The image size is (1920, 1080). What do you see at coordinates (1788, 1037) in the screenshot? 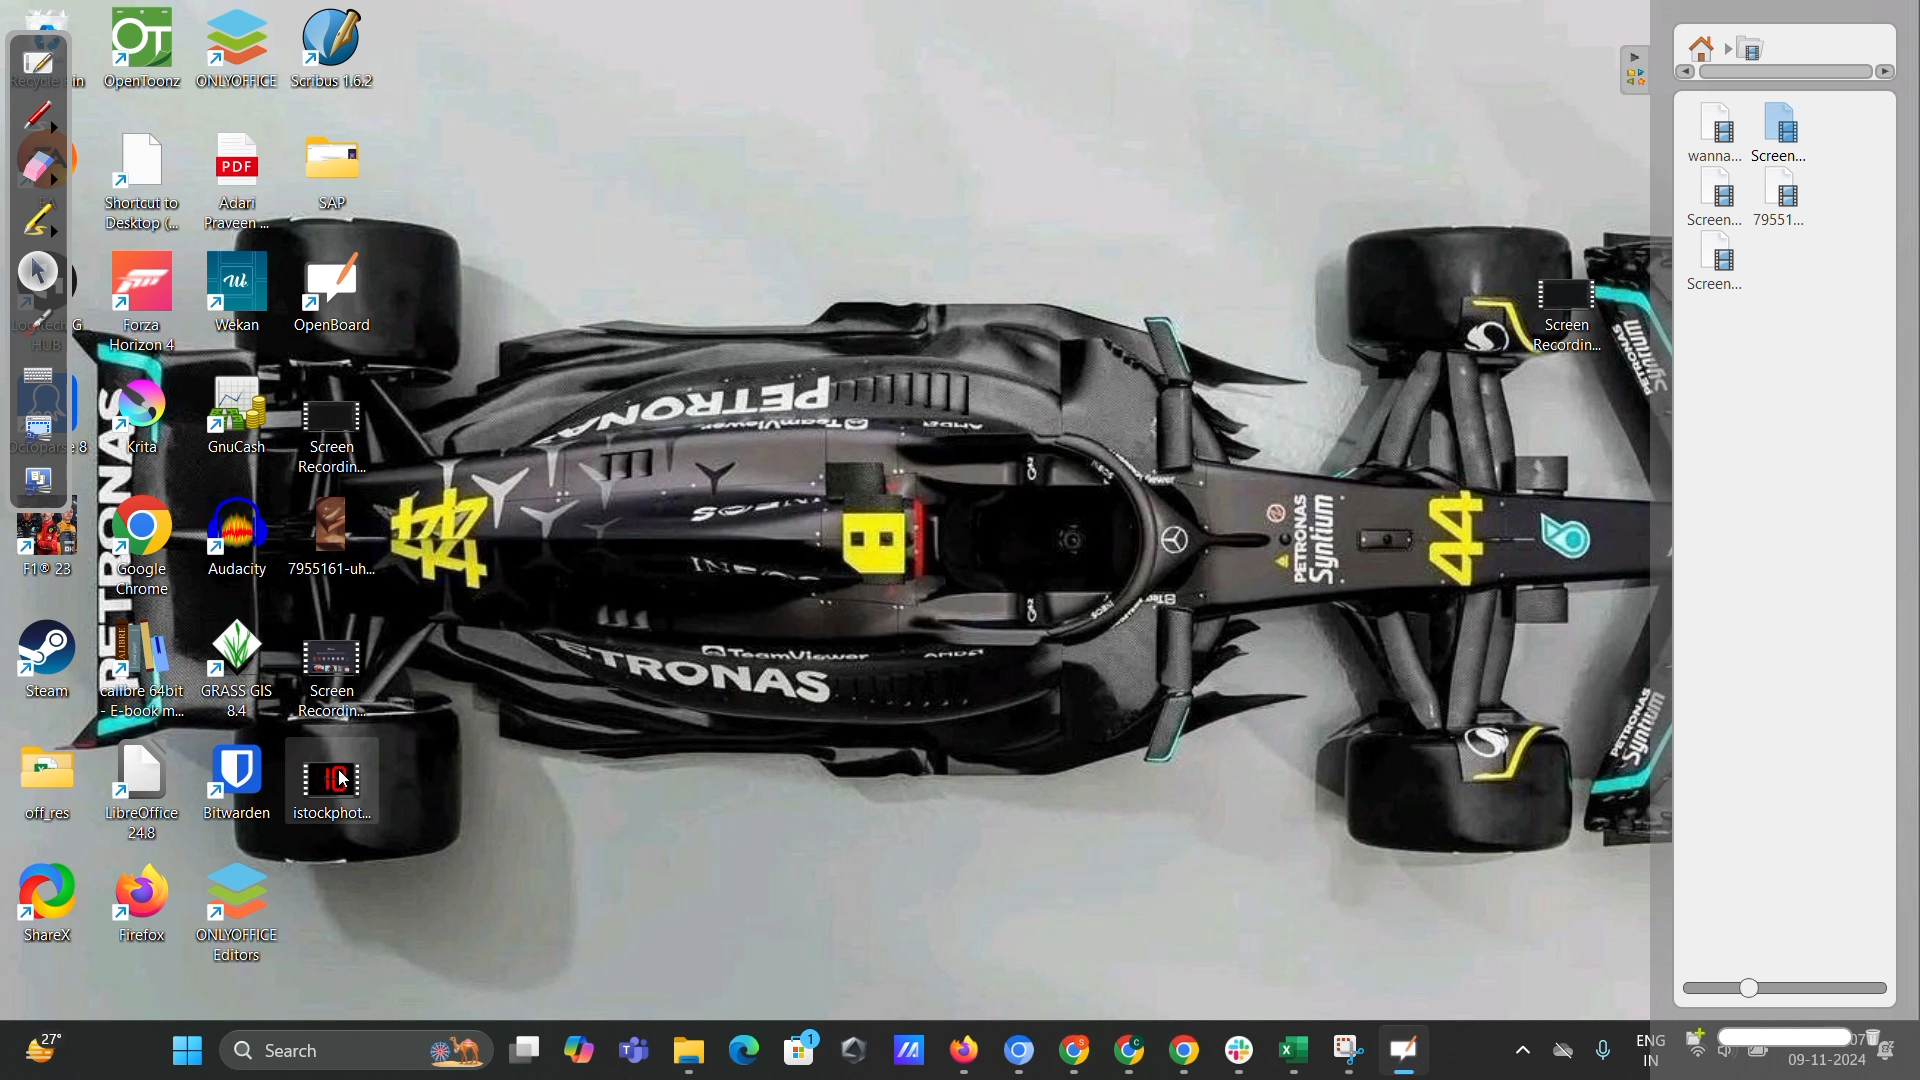
I see `name box` at bounding box center [1788, 1037].